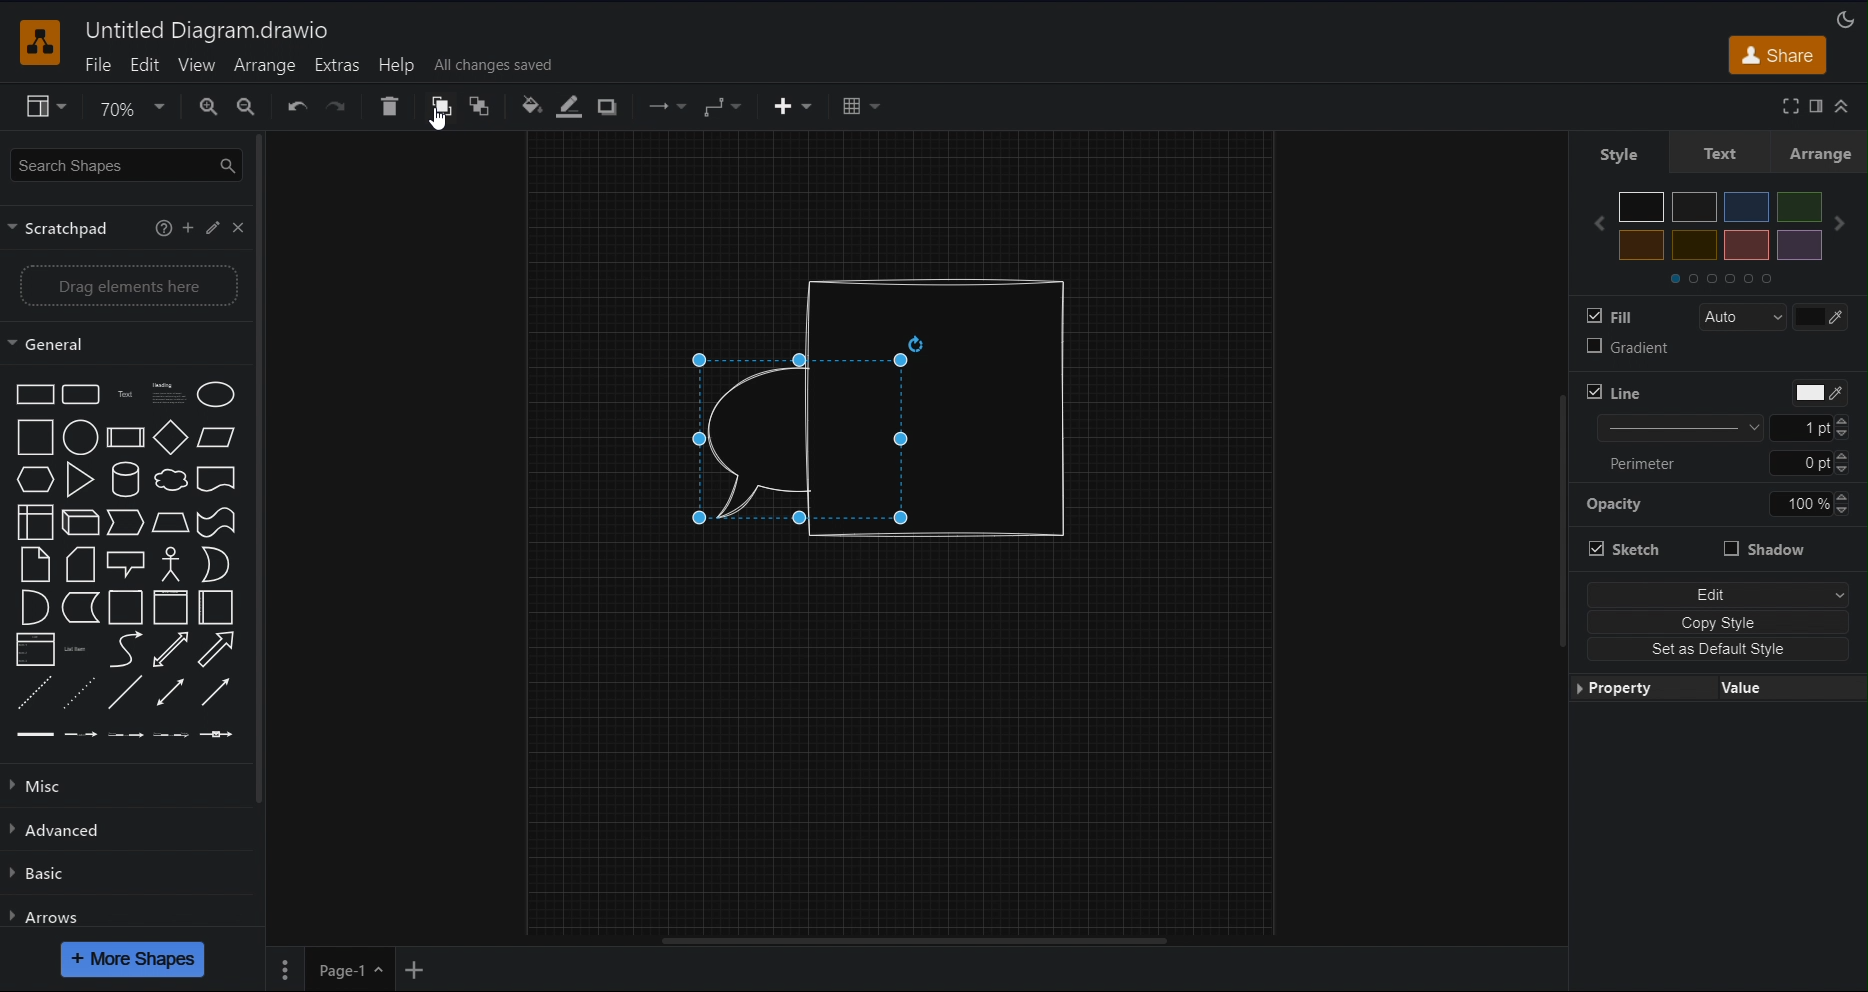  Describe the element at coordinates (390, 106) in the screenshot. I see `Delete` at that location.